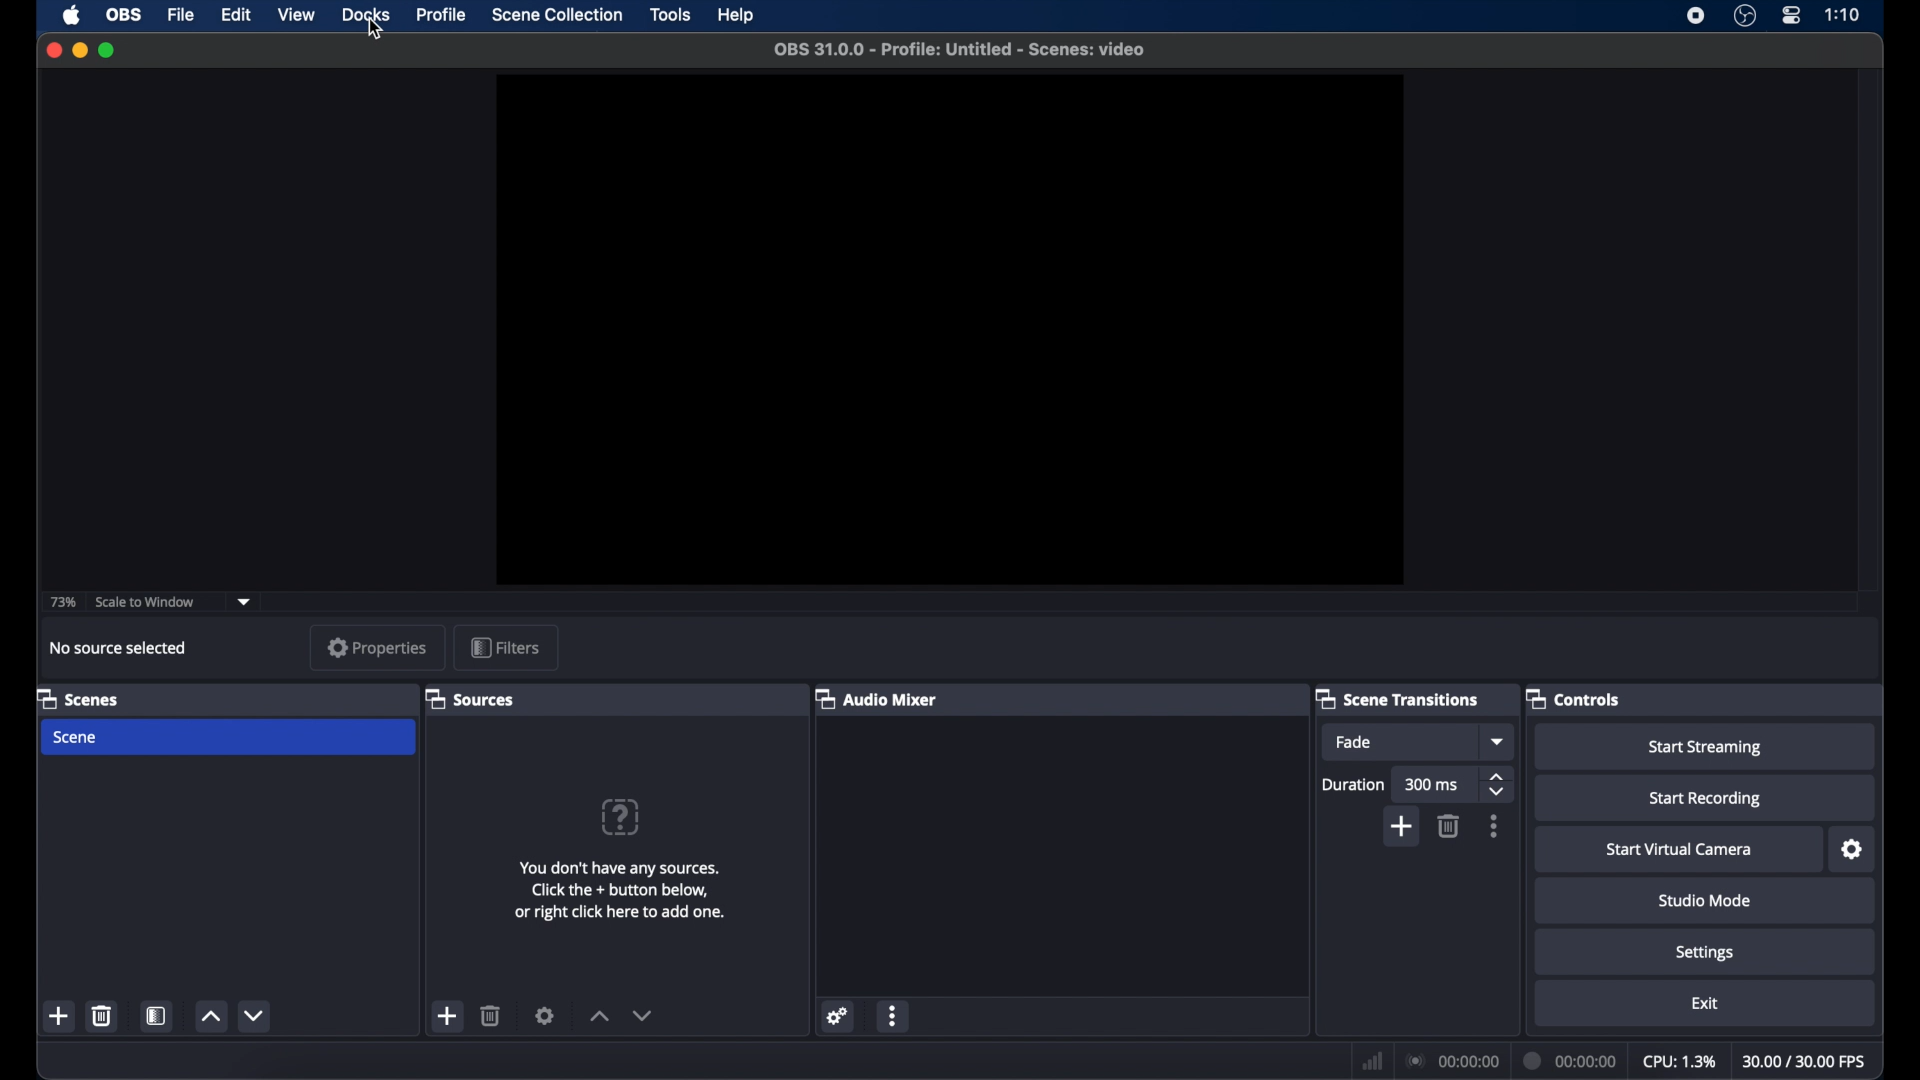  Describe the element at coordinates (372, 31) in the screenshot. I see `Cursor` at that location.